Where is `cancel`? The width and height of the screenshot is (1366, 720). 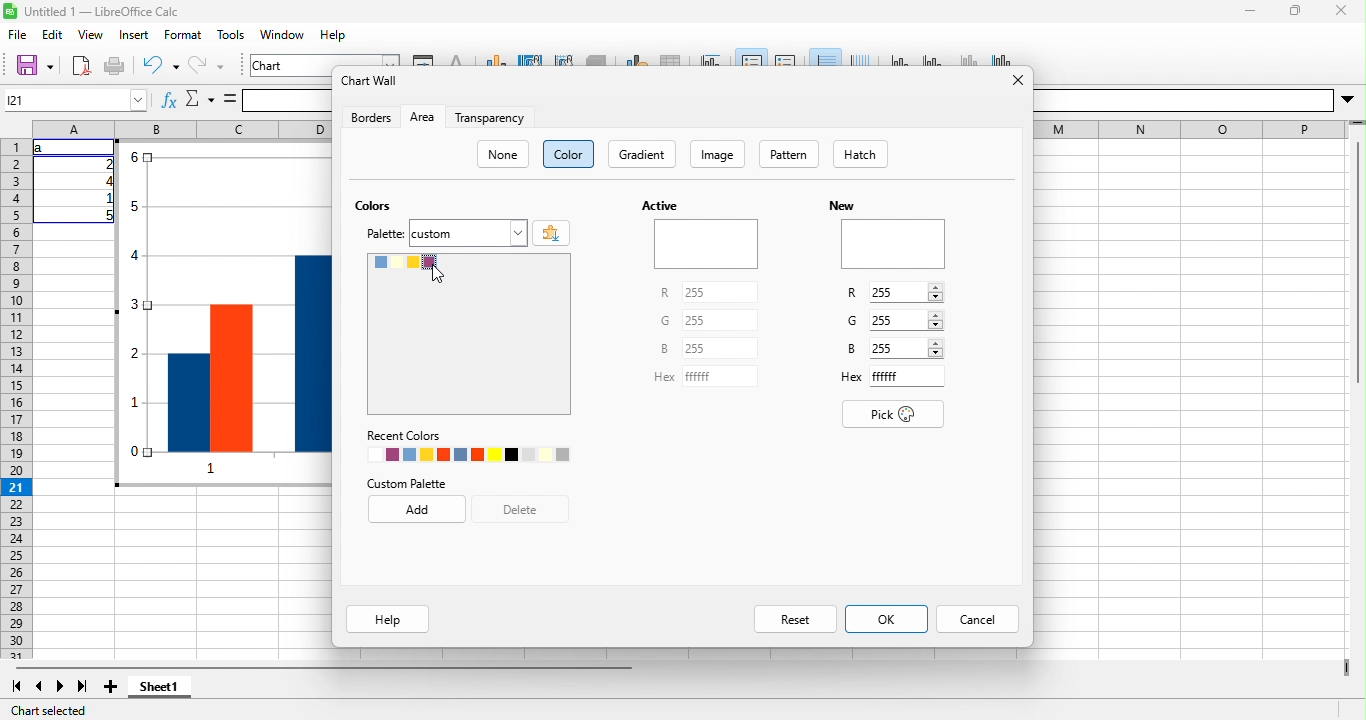 cancel is located at coordinates (977, 619).